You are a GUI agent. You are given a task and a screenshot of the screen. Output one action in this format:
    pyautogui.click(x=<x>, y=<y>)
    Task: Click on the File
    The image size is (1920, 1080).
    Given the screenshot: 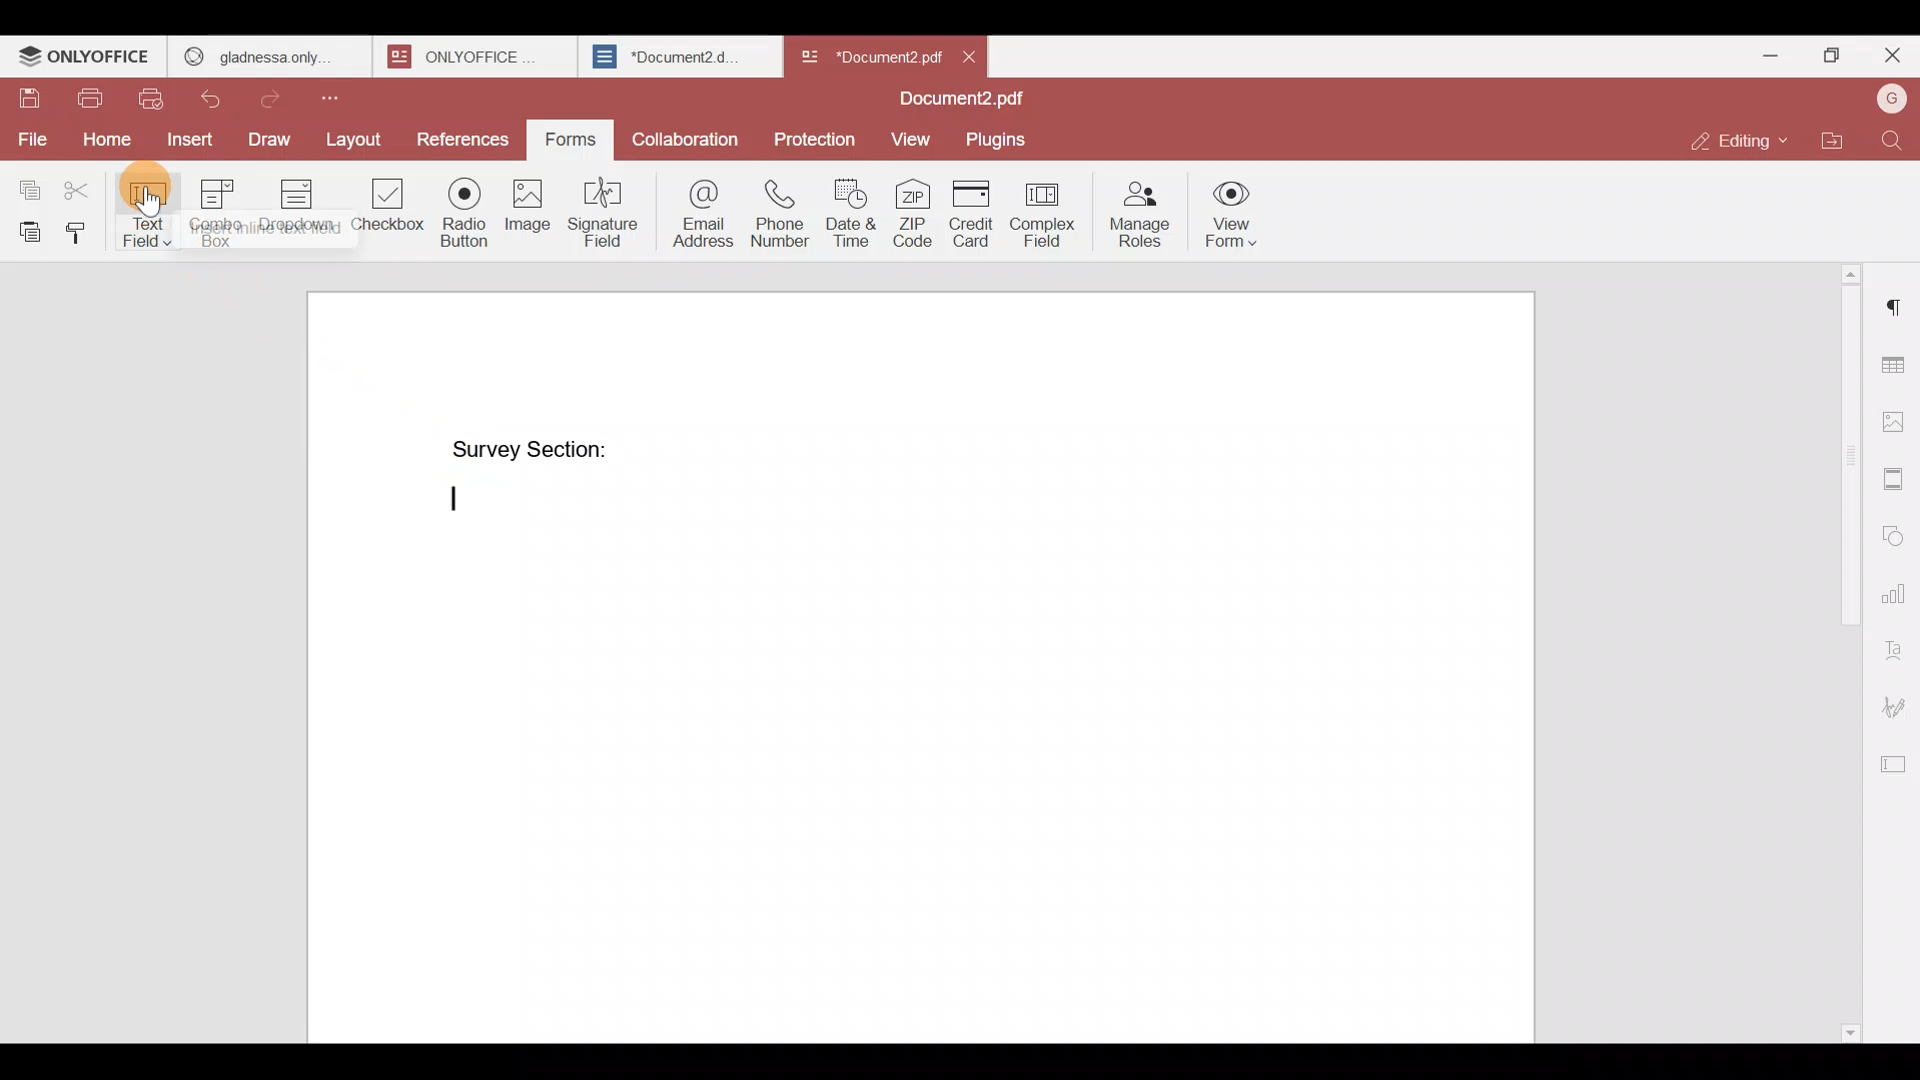 What is the action you would take?
    pyautogui.click(x=31, y=139)
    